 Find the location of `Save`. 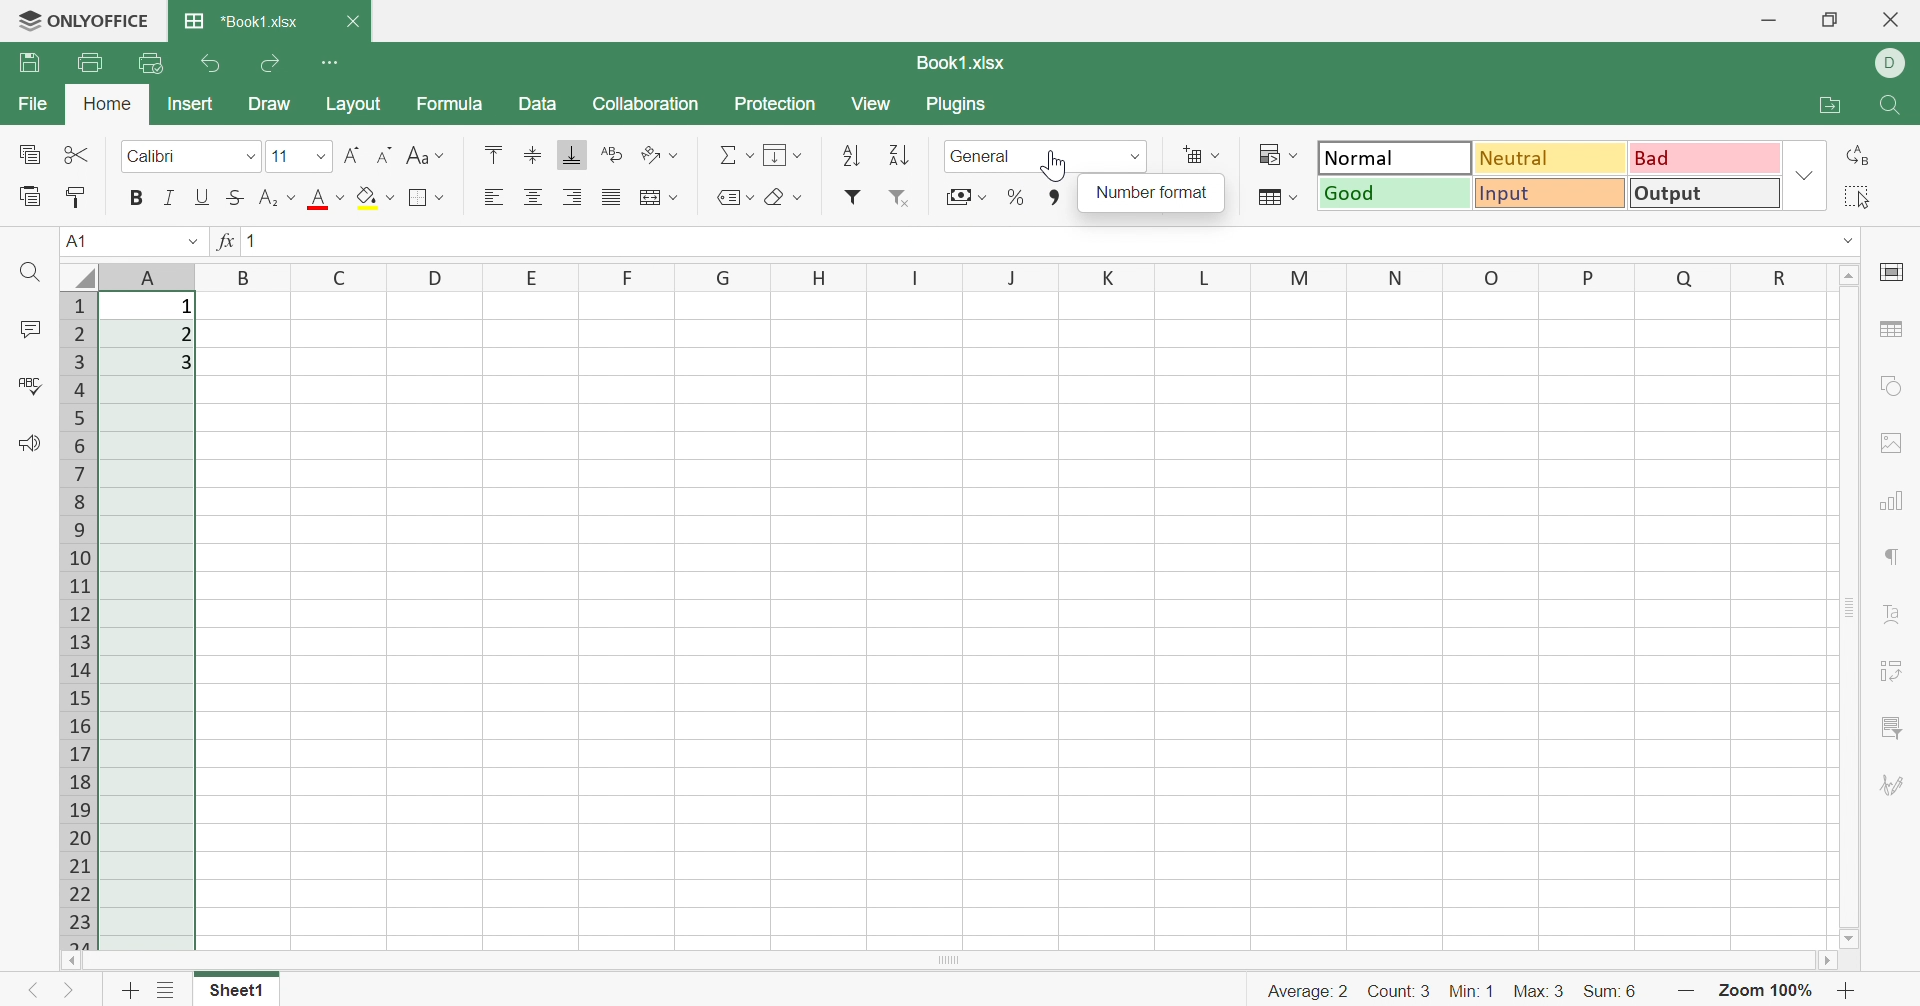

Save is located at coordinates (30, 62).